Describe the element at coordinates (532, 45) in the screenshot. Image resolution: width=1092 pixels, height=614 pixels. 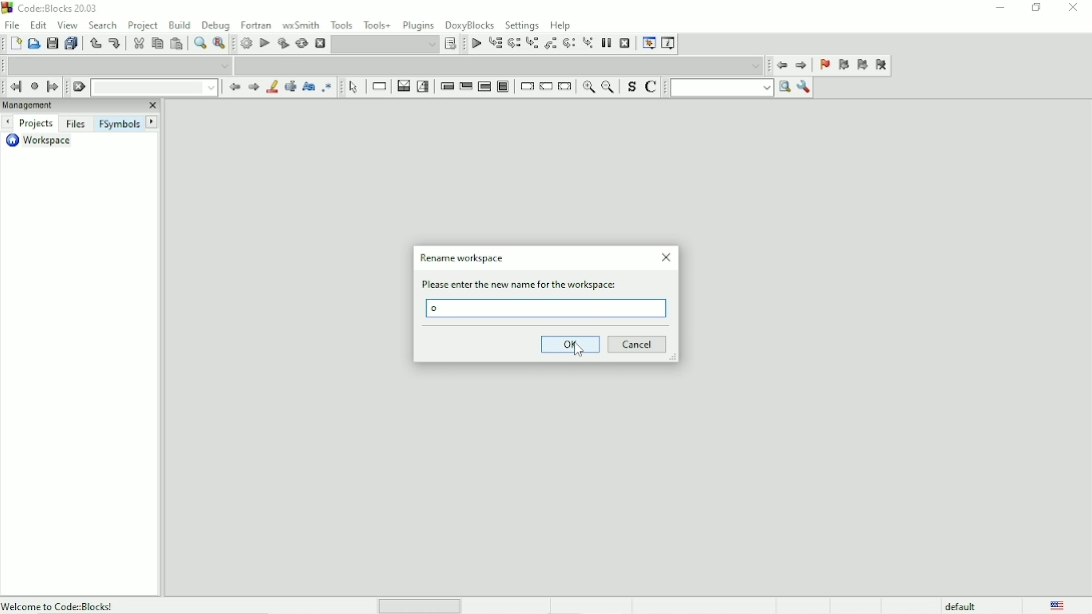
I see `Step into` at that location.